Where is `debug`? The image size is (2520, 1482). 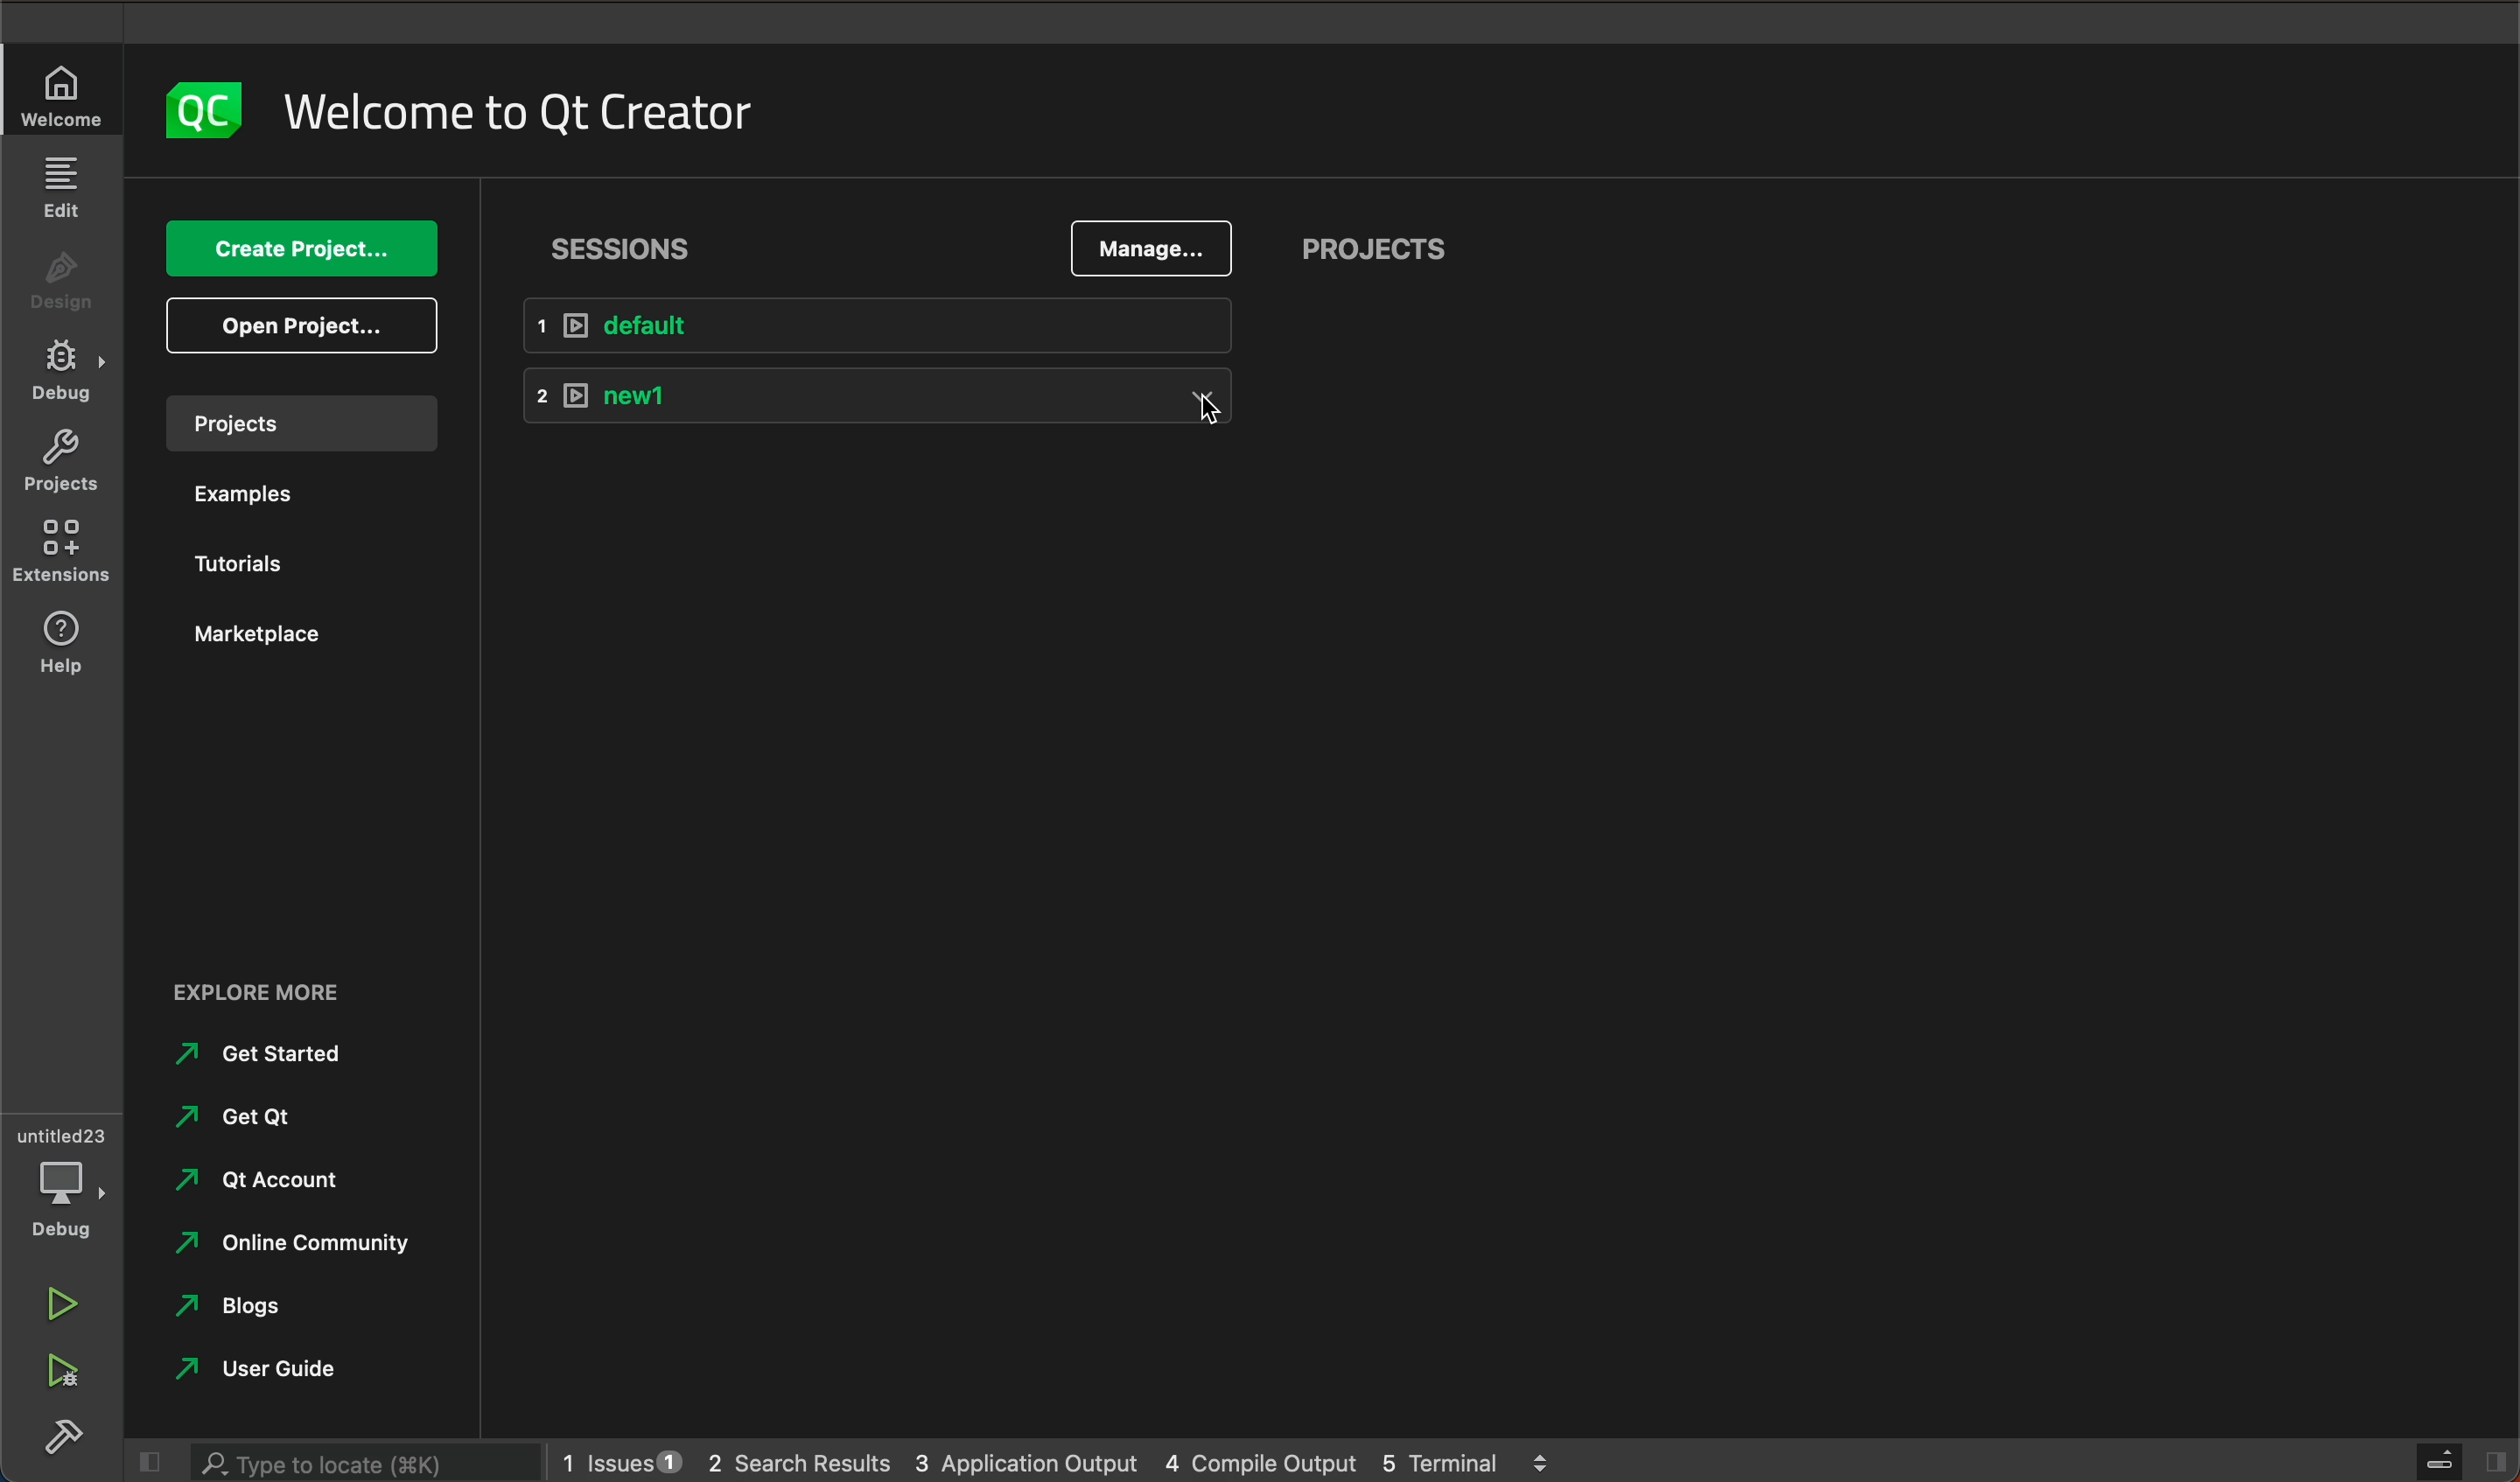 debug is located at coordinates (70, 1186).